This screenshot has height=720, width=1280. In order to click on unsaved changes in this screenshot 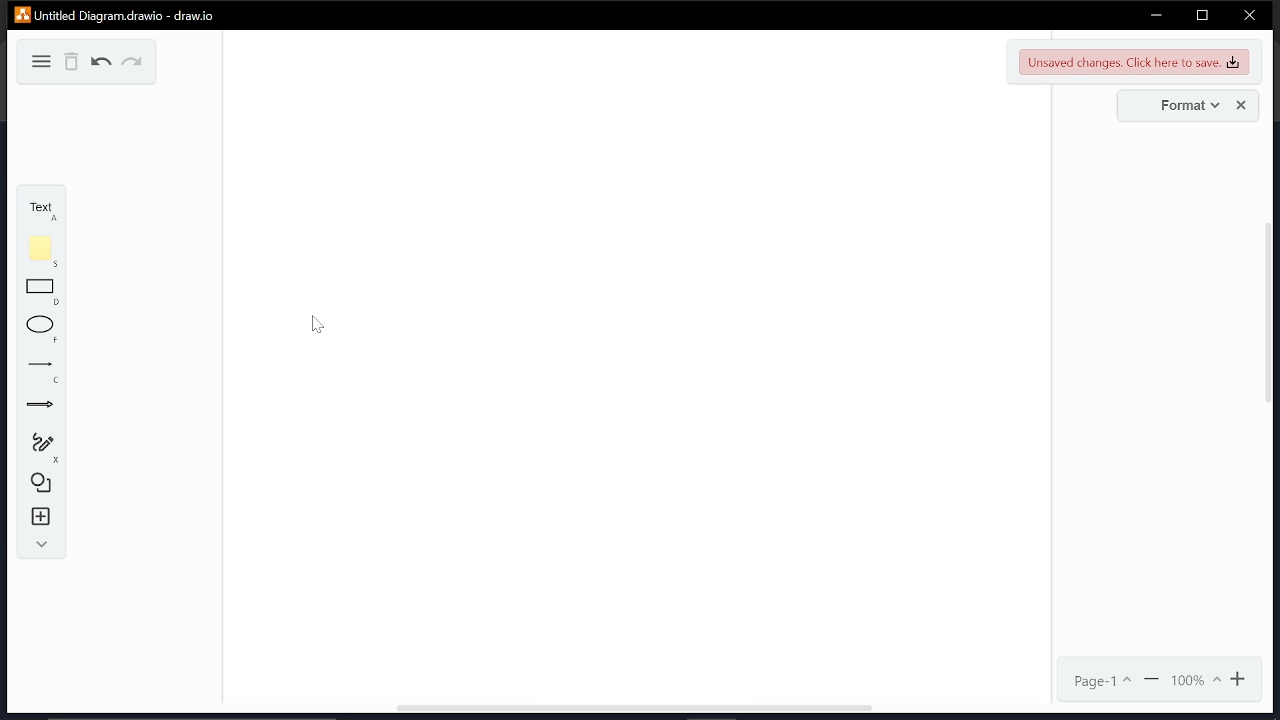, I will do `click(1134, 61)`.